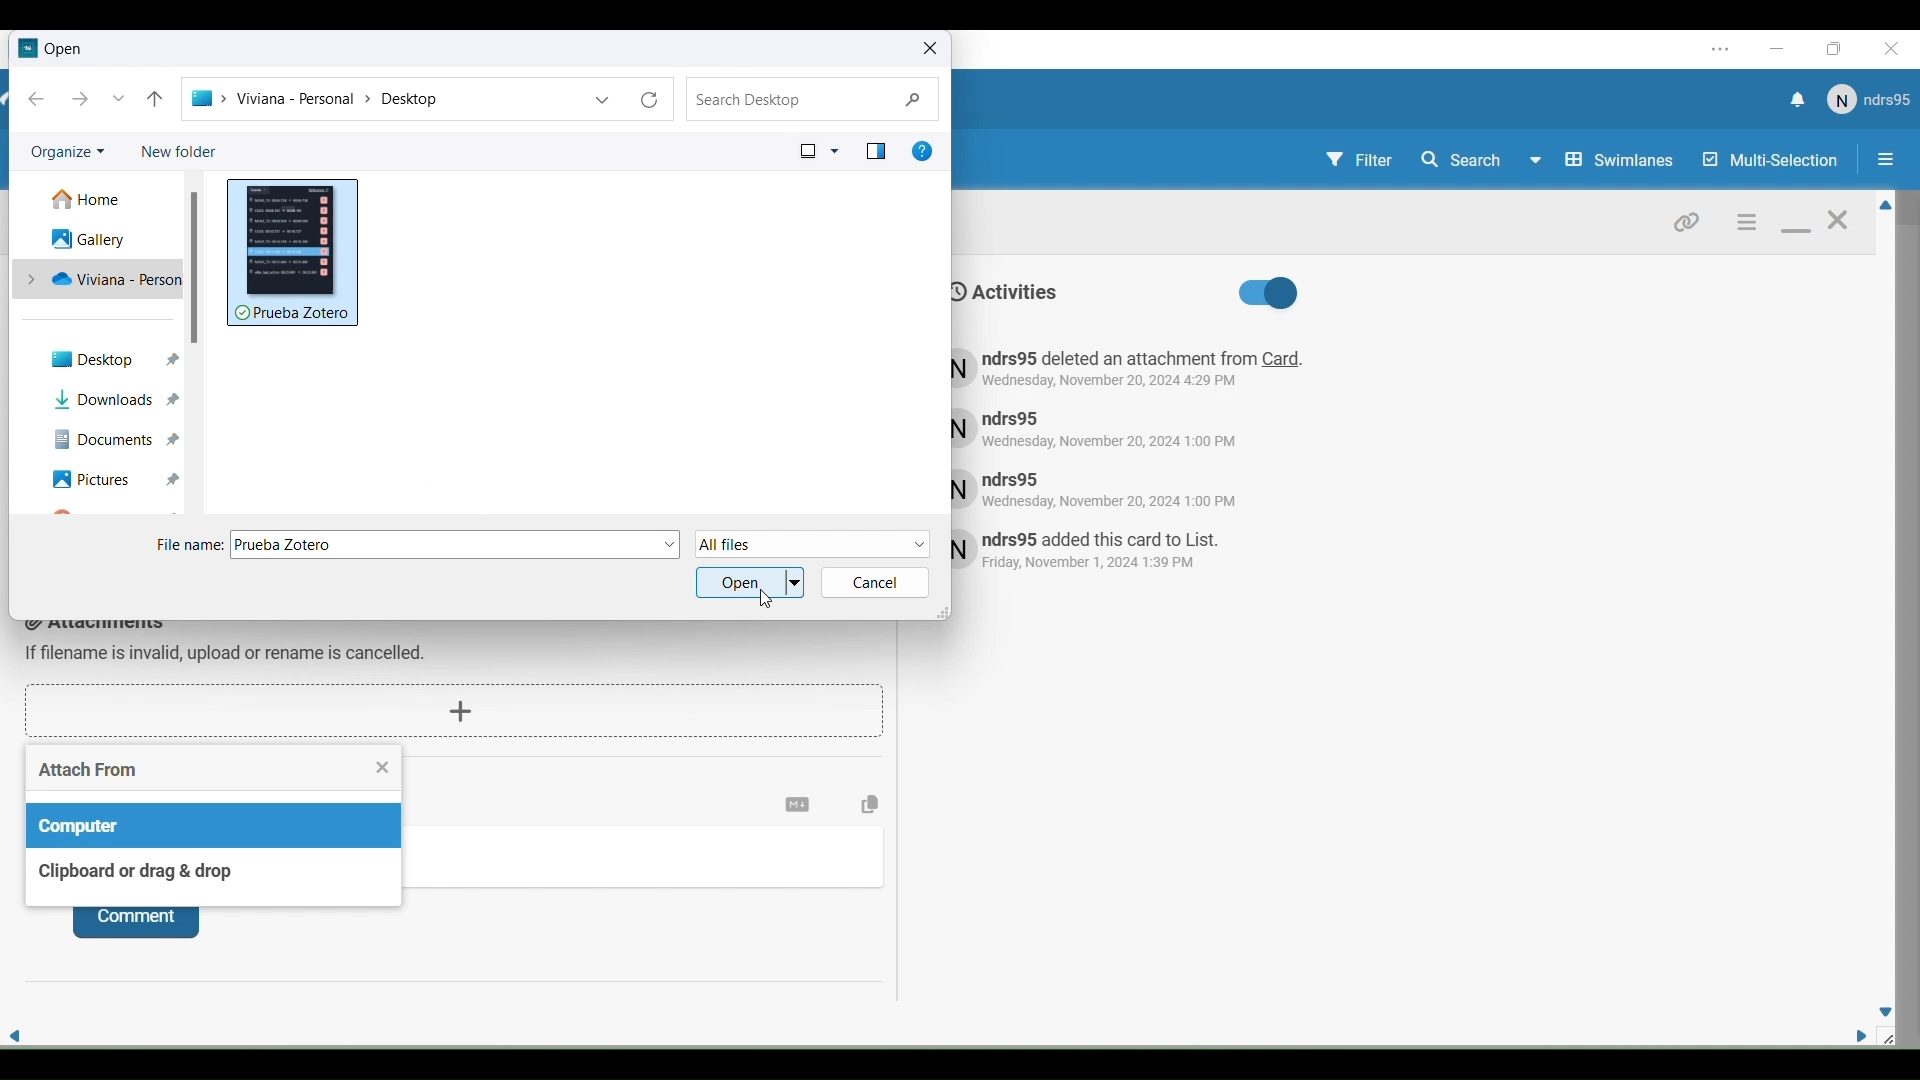 Image resolution: width=1920 pixels, height=1080 pixels. What do you see at coordinates (767, 599) in the screenshot?
I see `Cursor` at bounding box center [767, 599].